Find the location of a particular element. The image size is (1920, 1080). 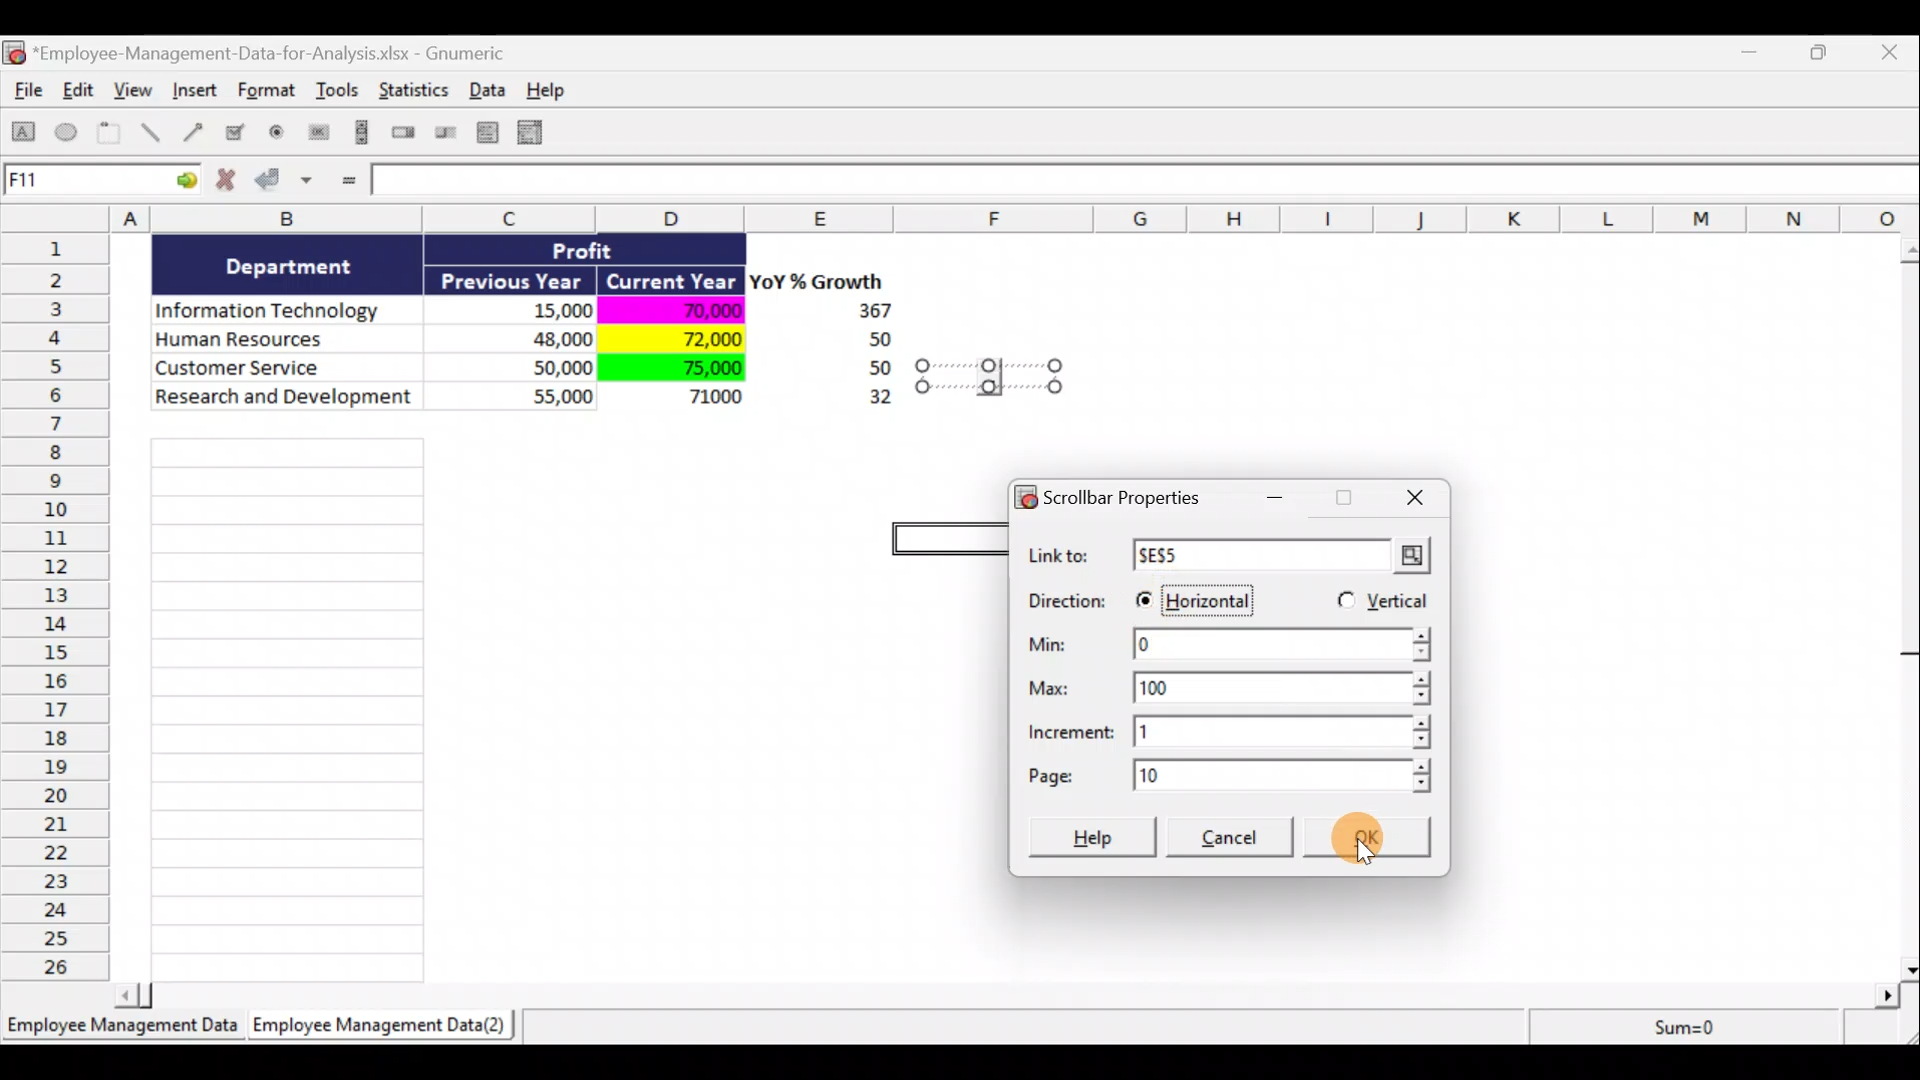

Page is located at coordinates (1226, 775).